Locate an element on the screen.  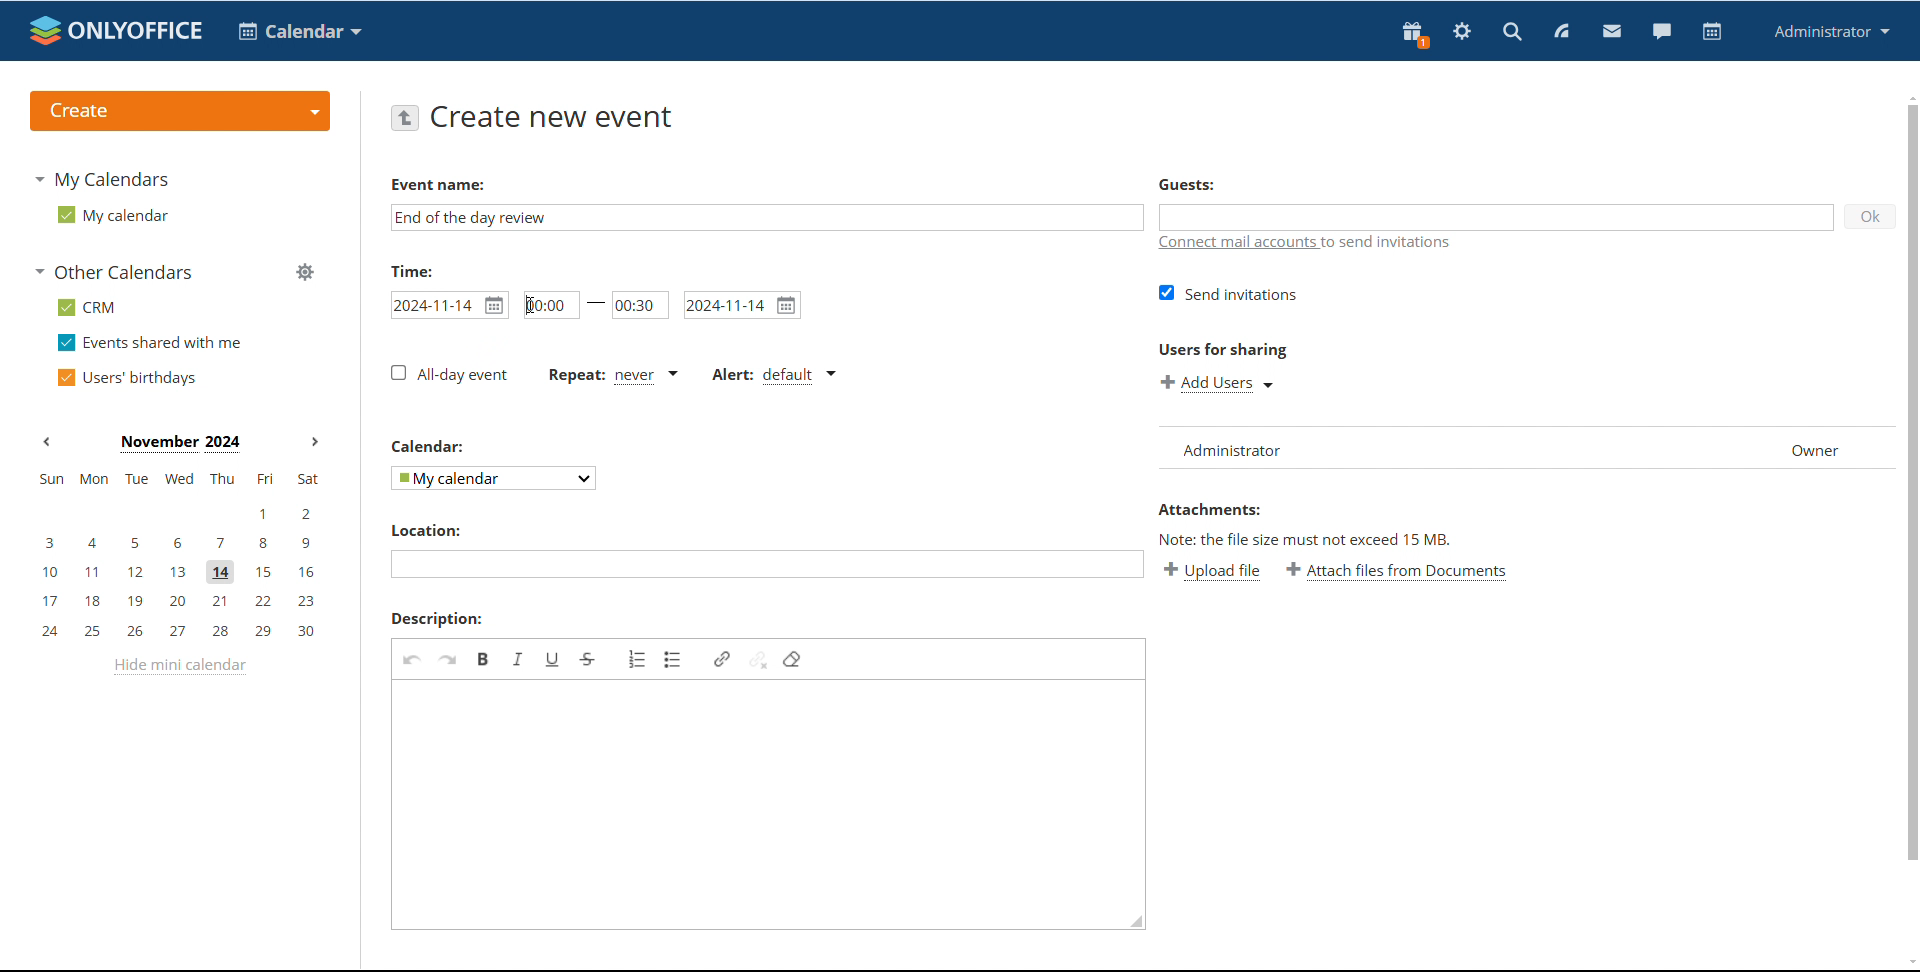
calendar is located at coordinates (1712, 32).